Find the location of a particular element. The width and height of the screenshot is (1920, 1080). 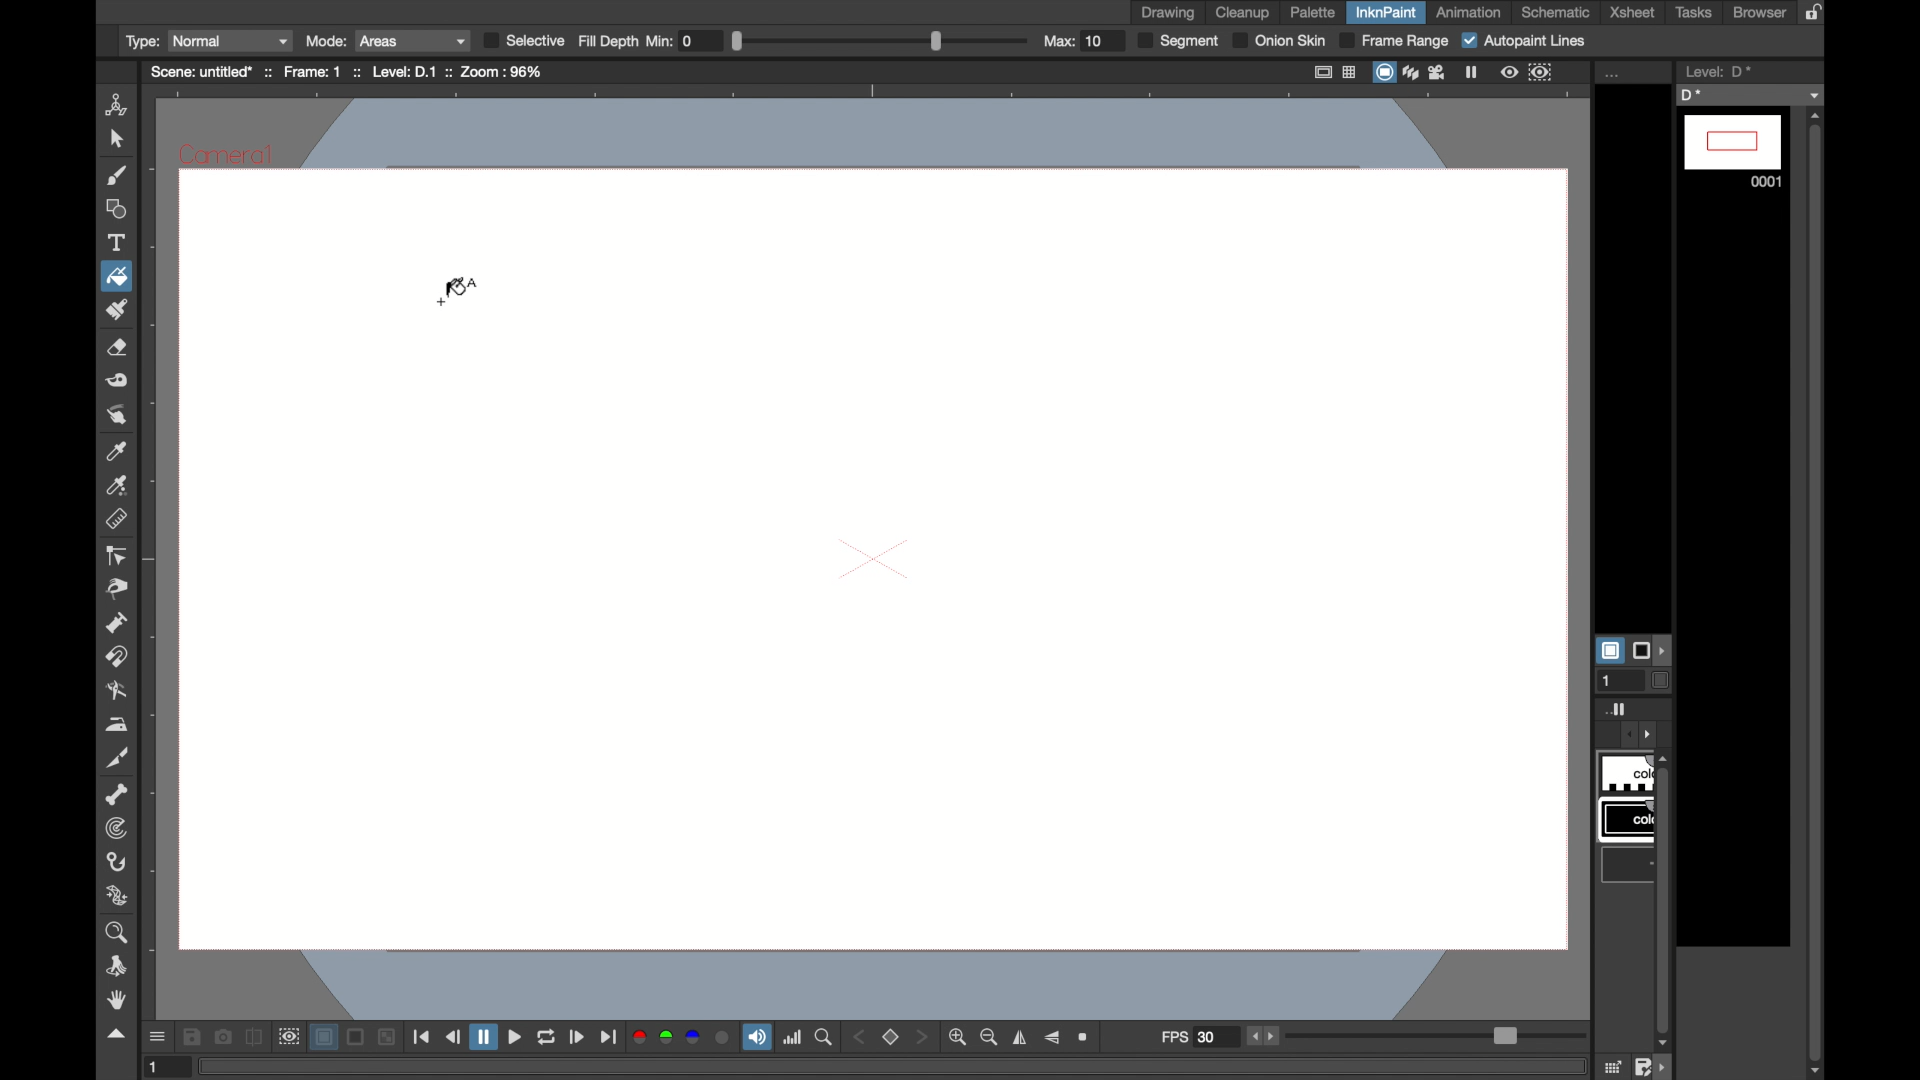

fill cursor is located at coordinates (461, 292).